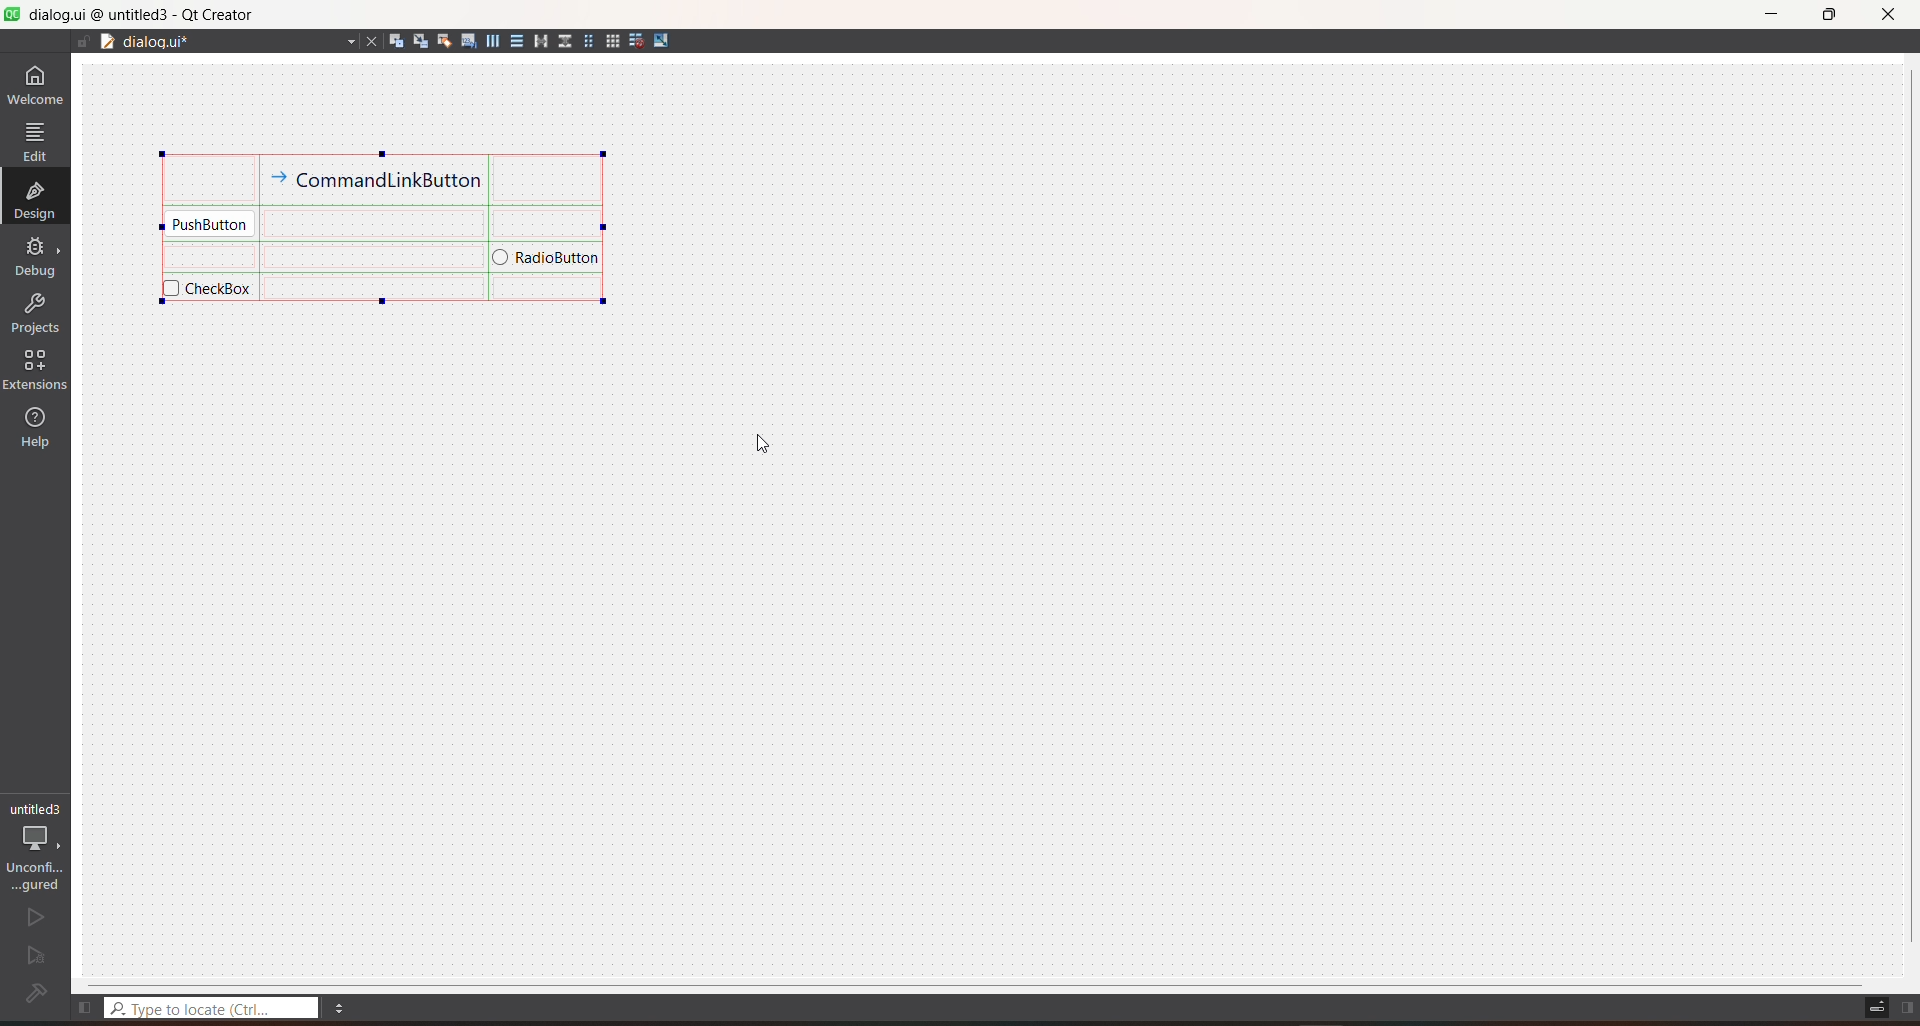  I want to click on design, so click(34, 199).